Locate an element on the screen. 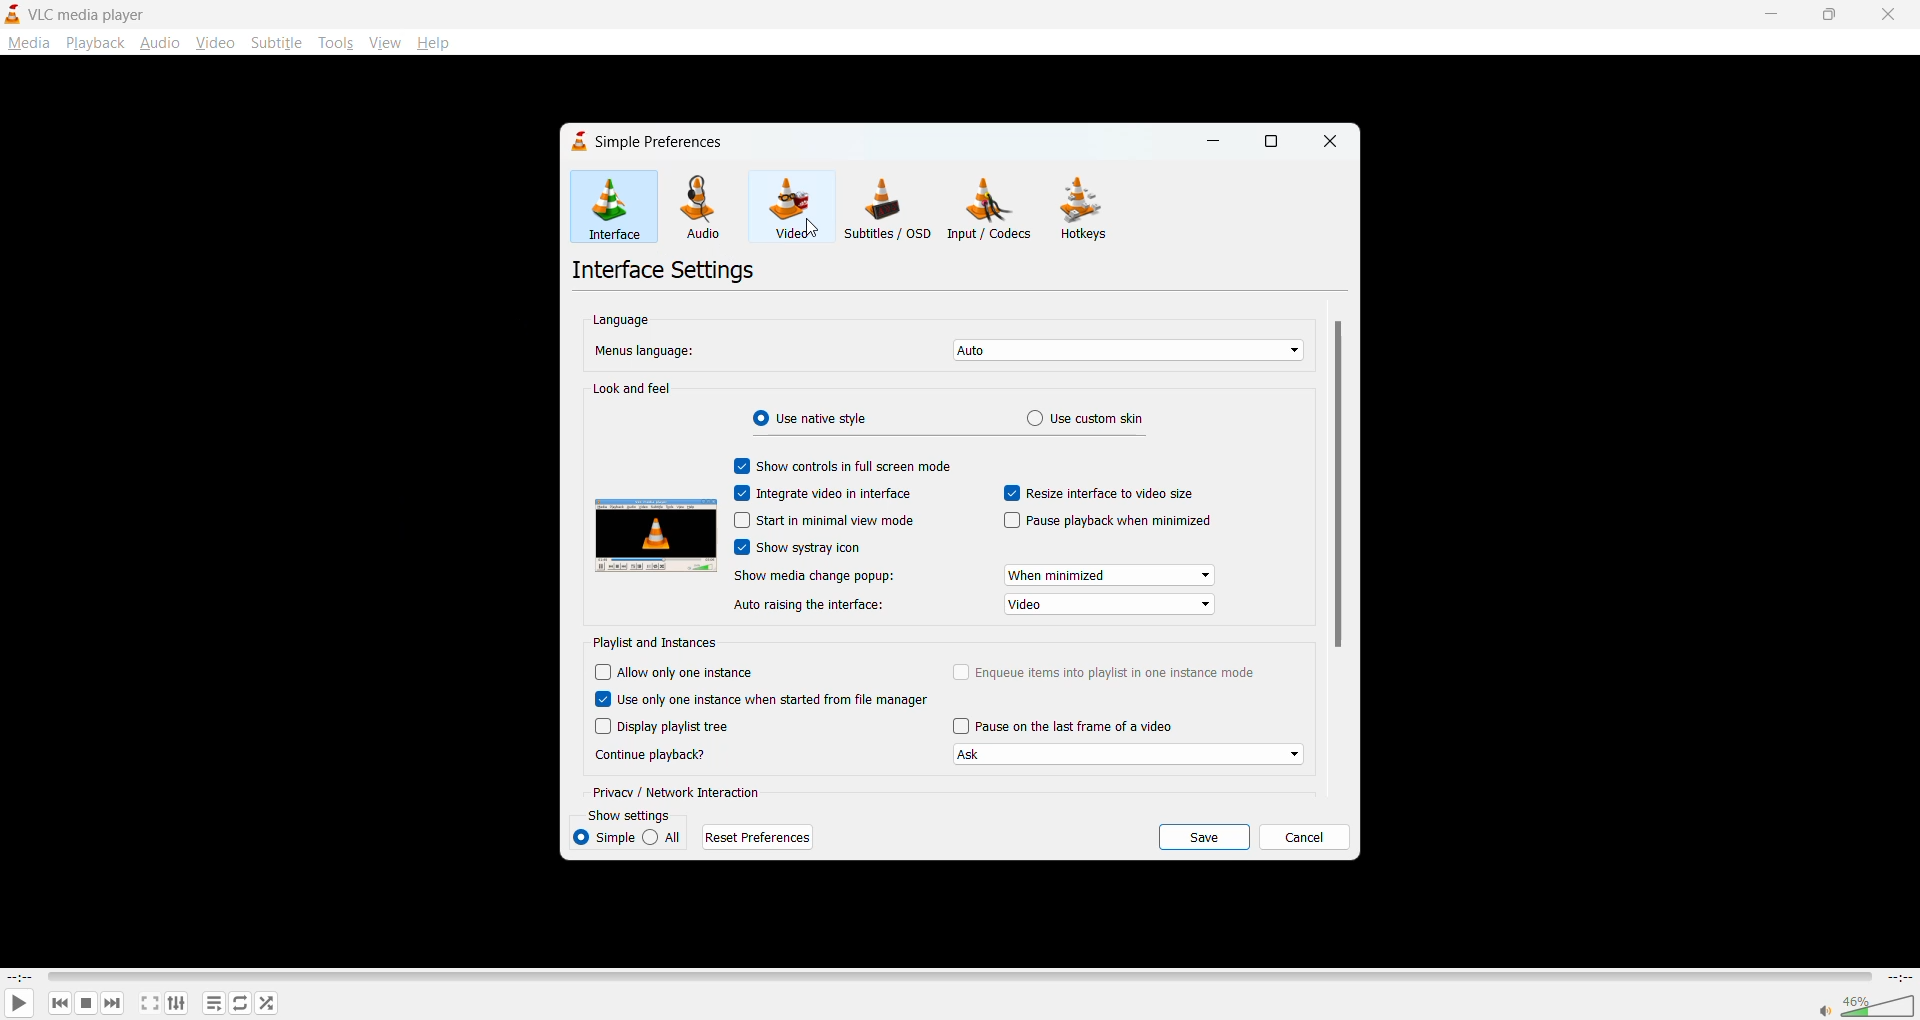 The height and width of the screenshot is (1020, 1920). random is located at coordinates (264, 1001).